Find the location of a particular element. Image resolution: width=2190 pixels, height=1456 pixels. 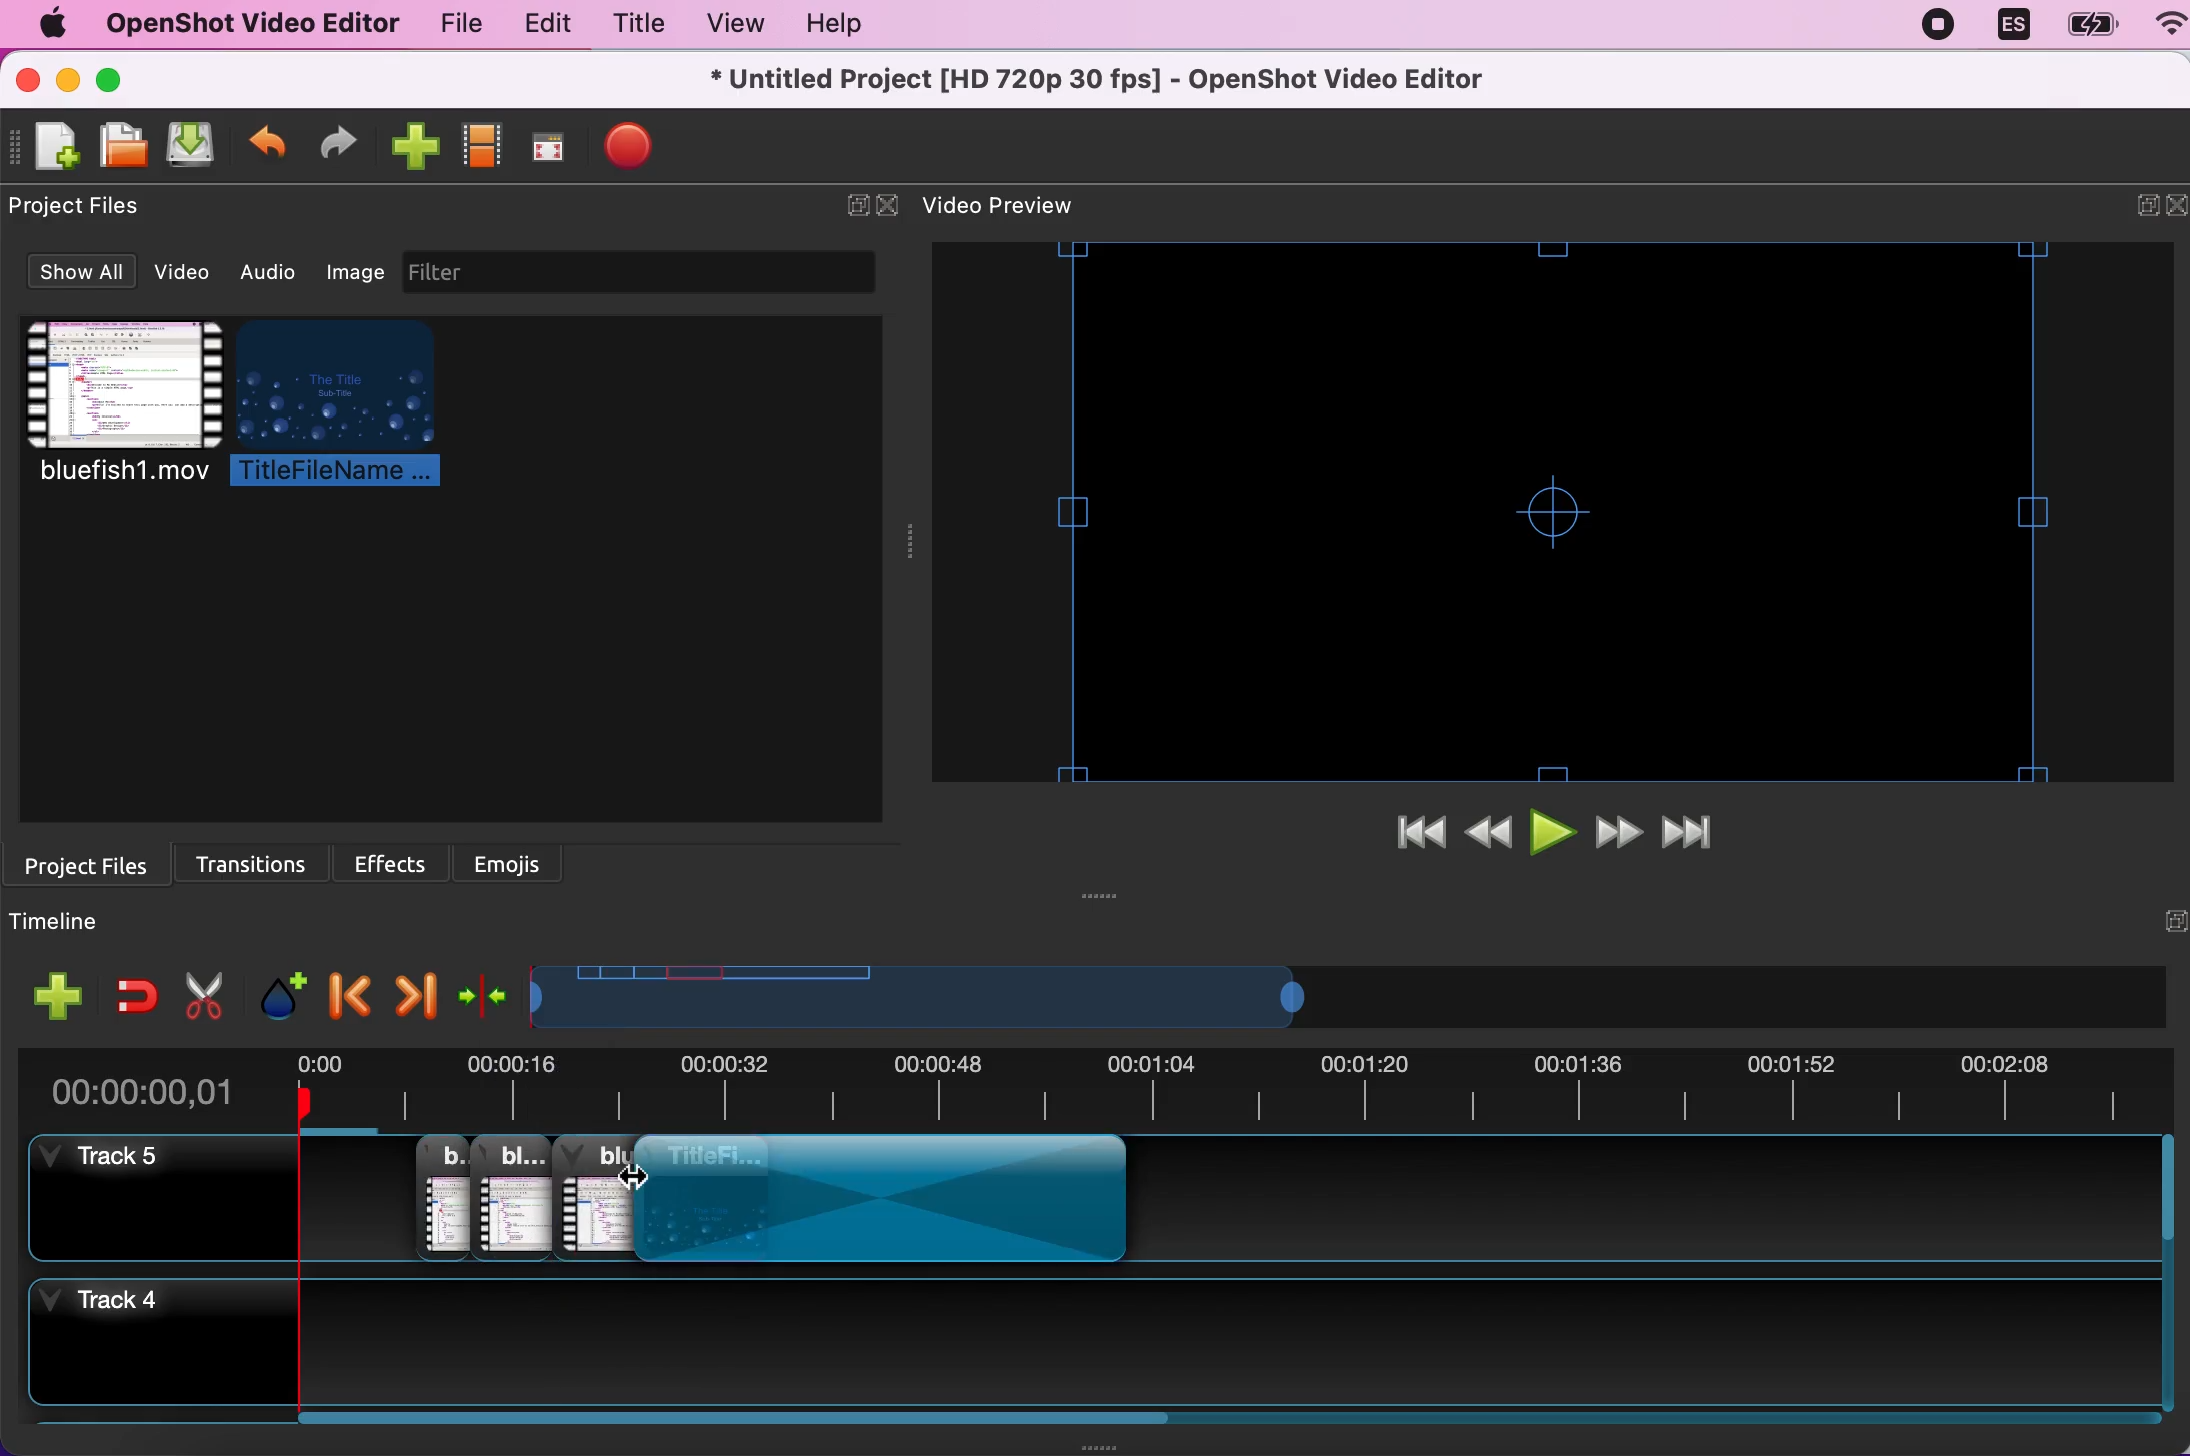

* untitled project [hd 720p 30 fps] - openshot video editor is located at coordinates (1147, 79).